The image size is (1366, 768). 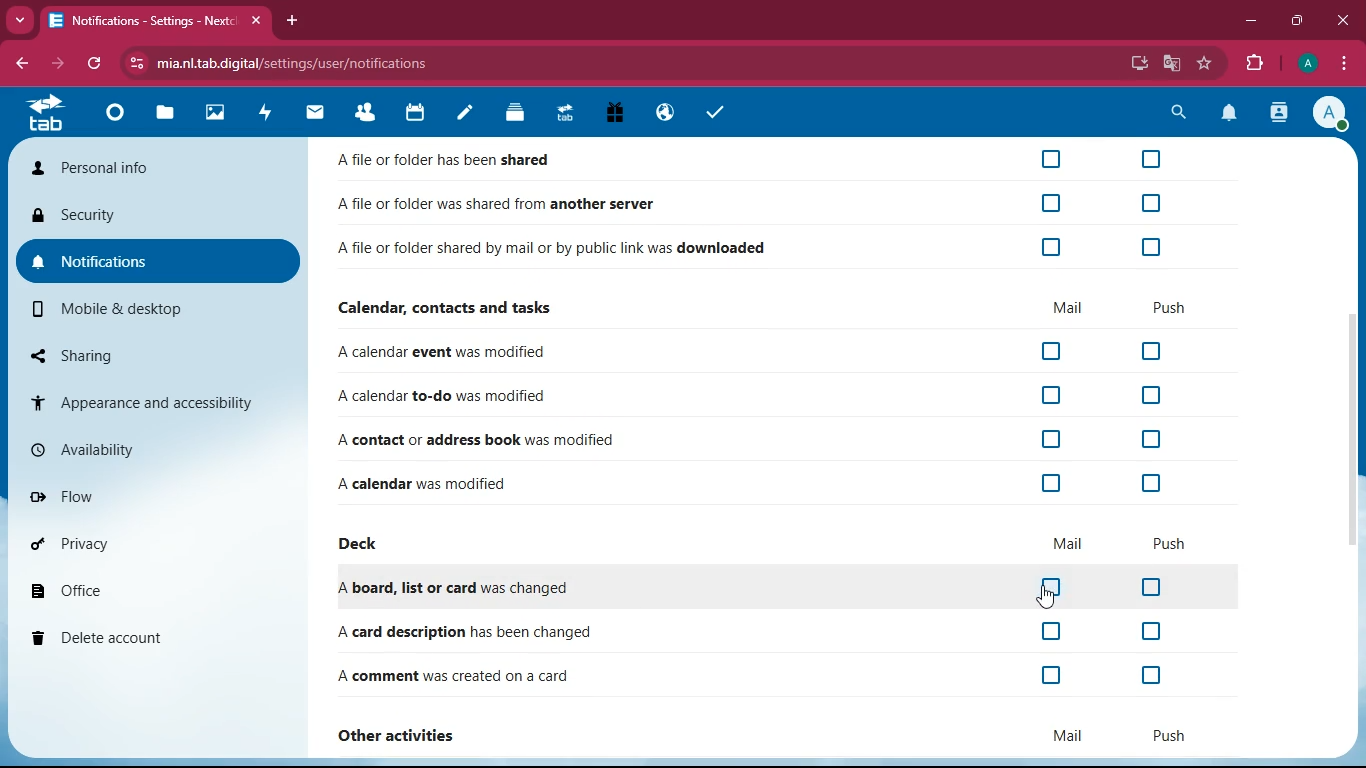 What do you see at coordinates (614, 114) in the screenshot?
I see `Free Trail PC` at bounding box center [614, 114].